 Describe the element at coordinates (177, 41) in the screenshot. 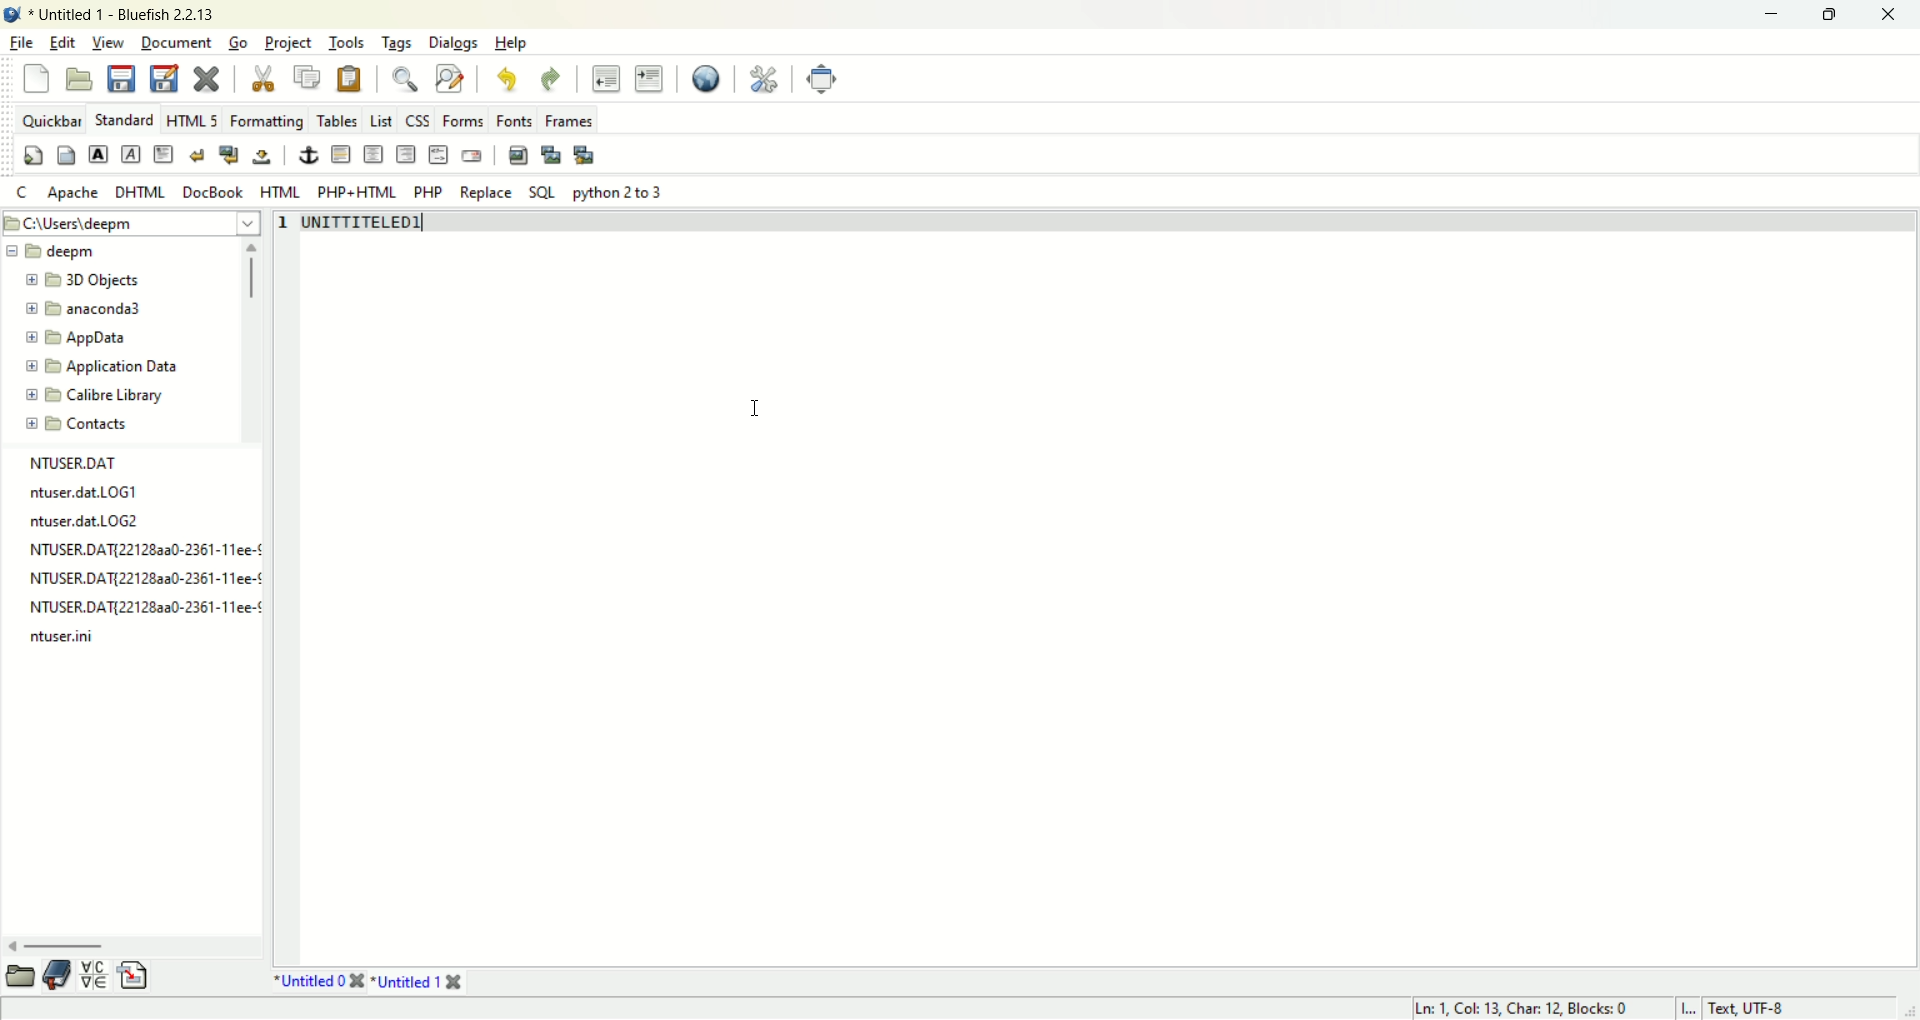

I see `document` at that location.